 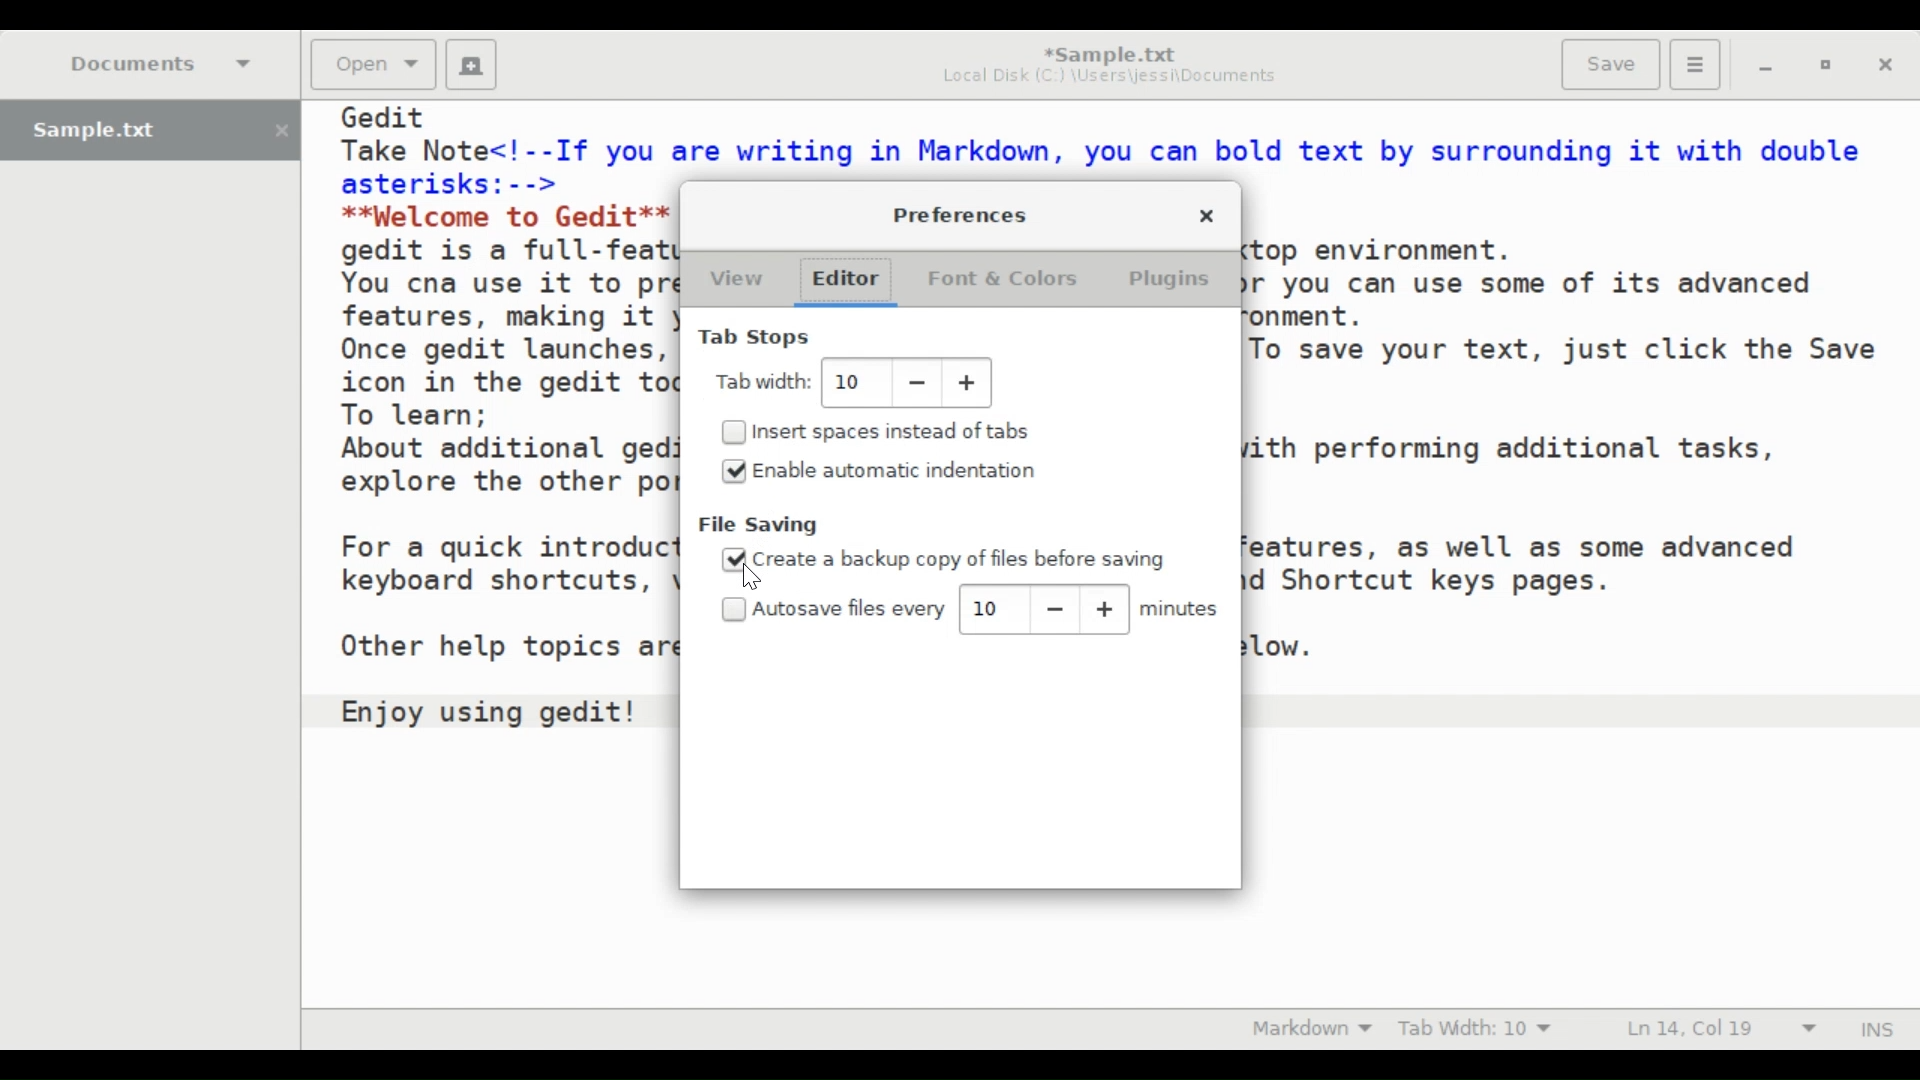 I want to click on *Sample.txt, so click(x=1109, y=53).